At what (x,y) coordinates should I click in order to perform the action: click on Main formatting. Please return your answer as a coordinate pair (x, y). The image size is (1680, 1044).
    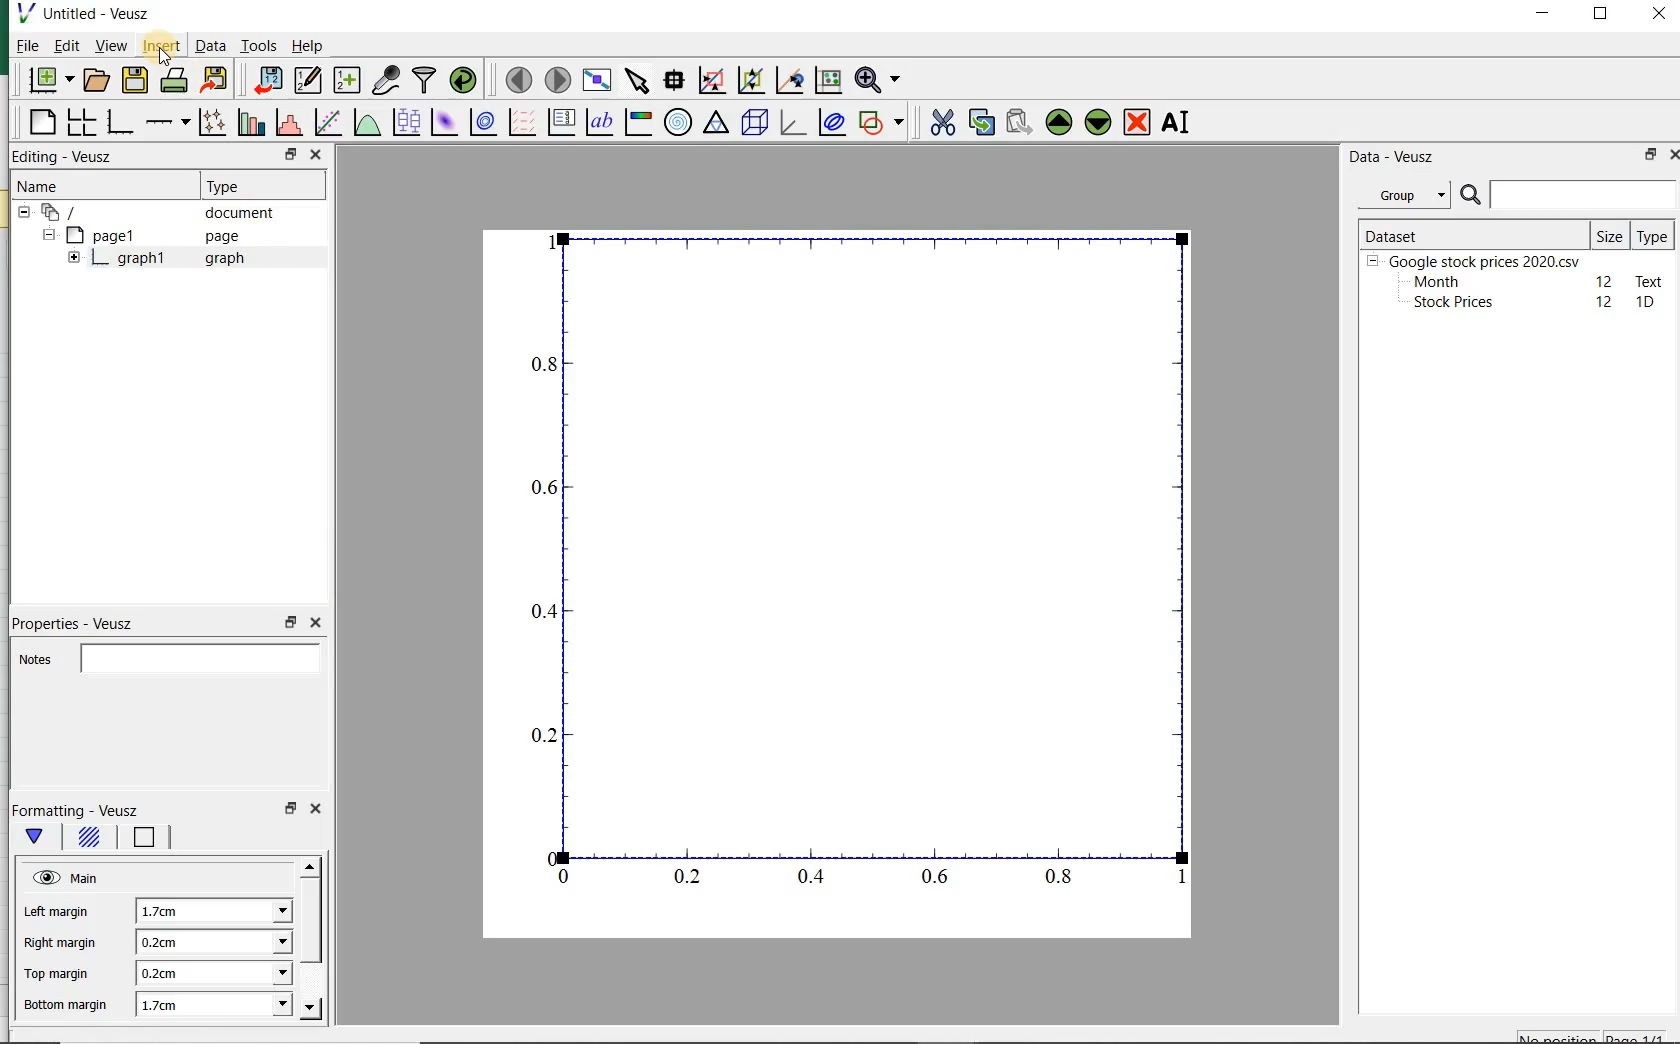
    Looking at the image, I should click on (38, 841).